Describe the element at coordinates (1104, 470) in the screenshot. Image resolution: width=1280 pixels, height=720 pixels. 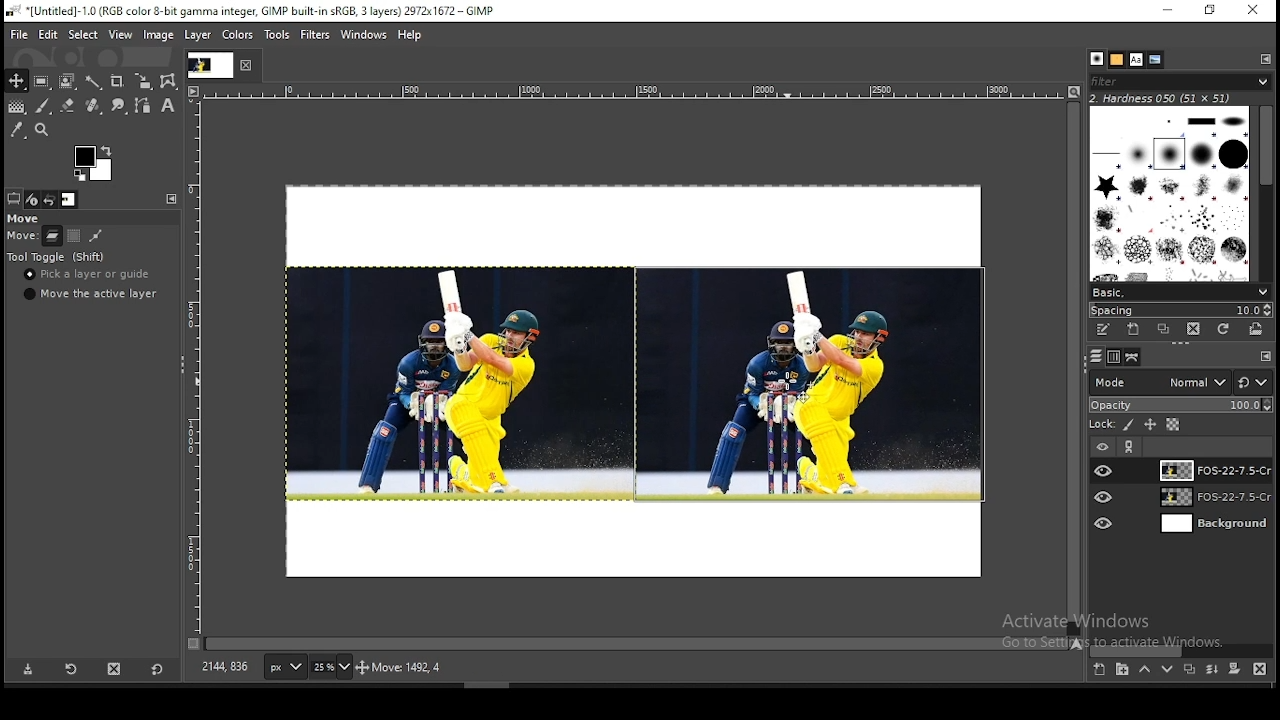
I see `layer visibility on/off` at that location.